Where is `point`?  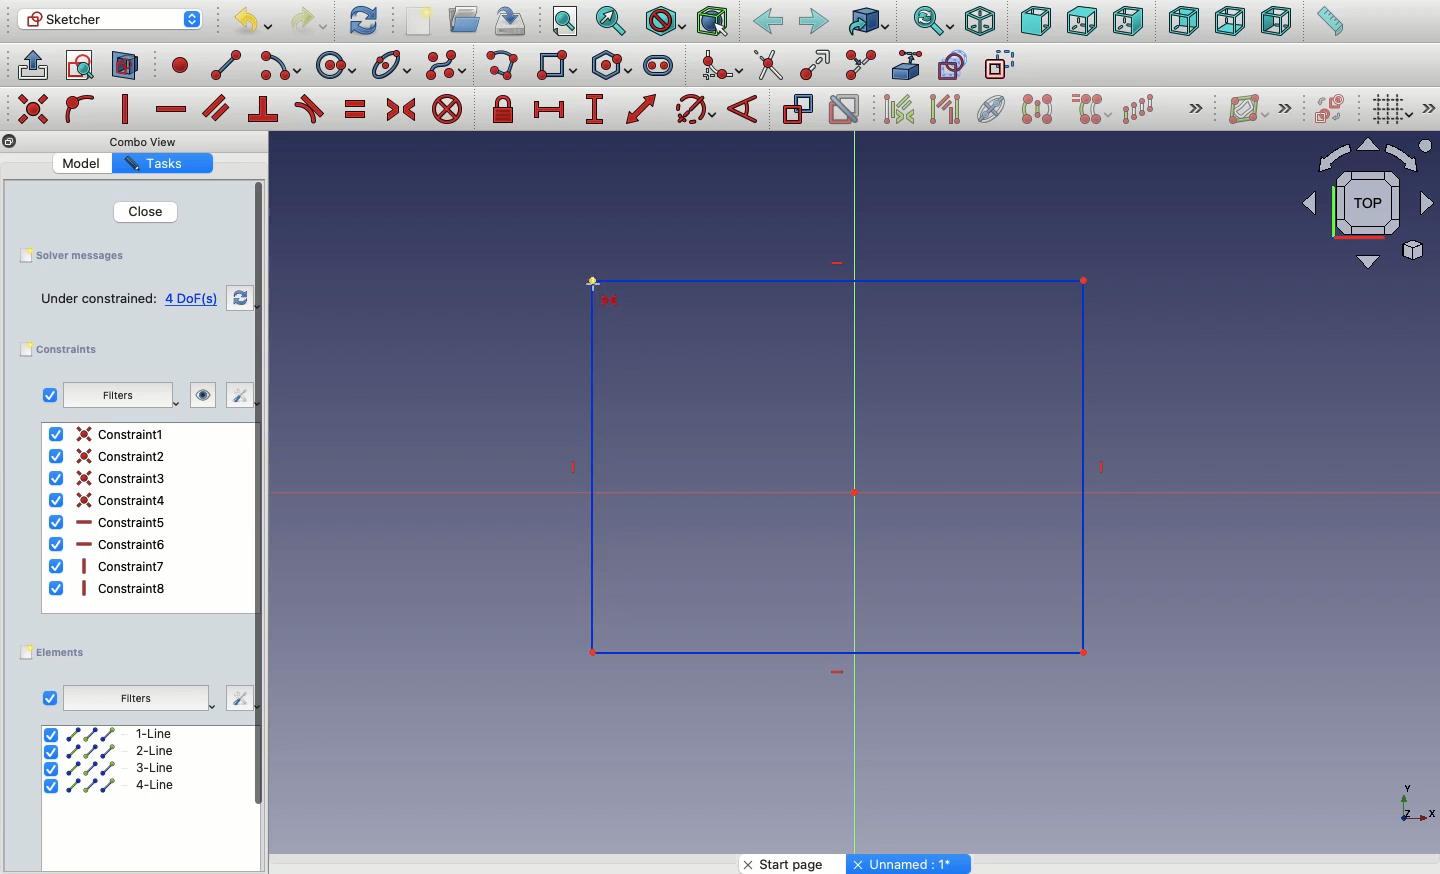
point is located at coordinates (176, 64).